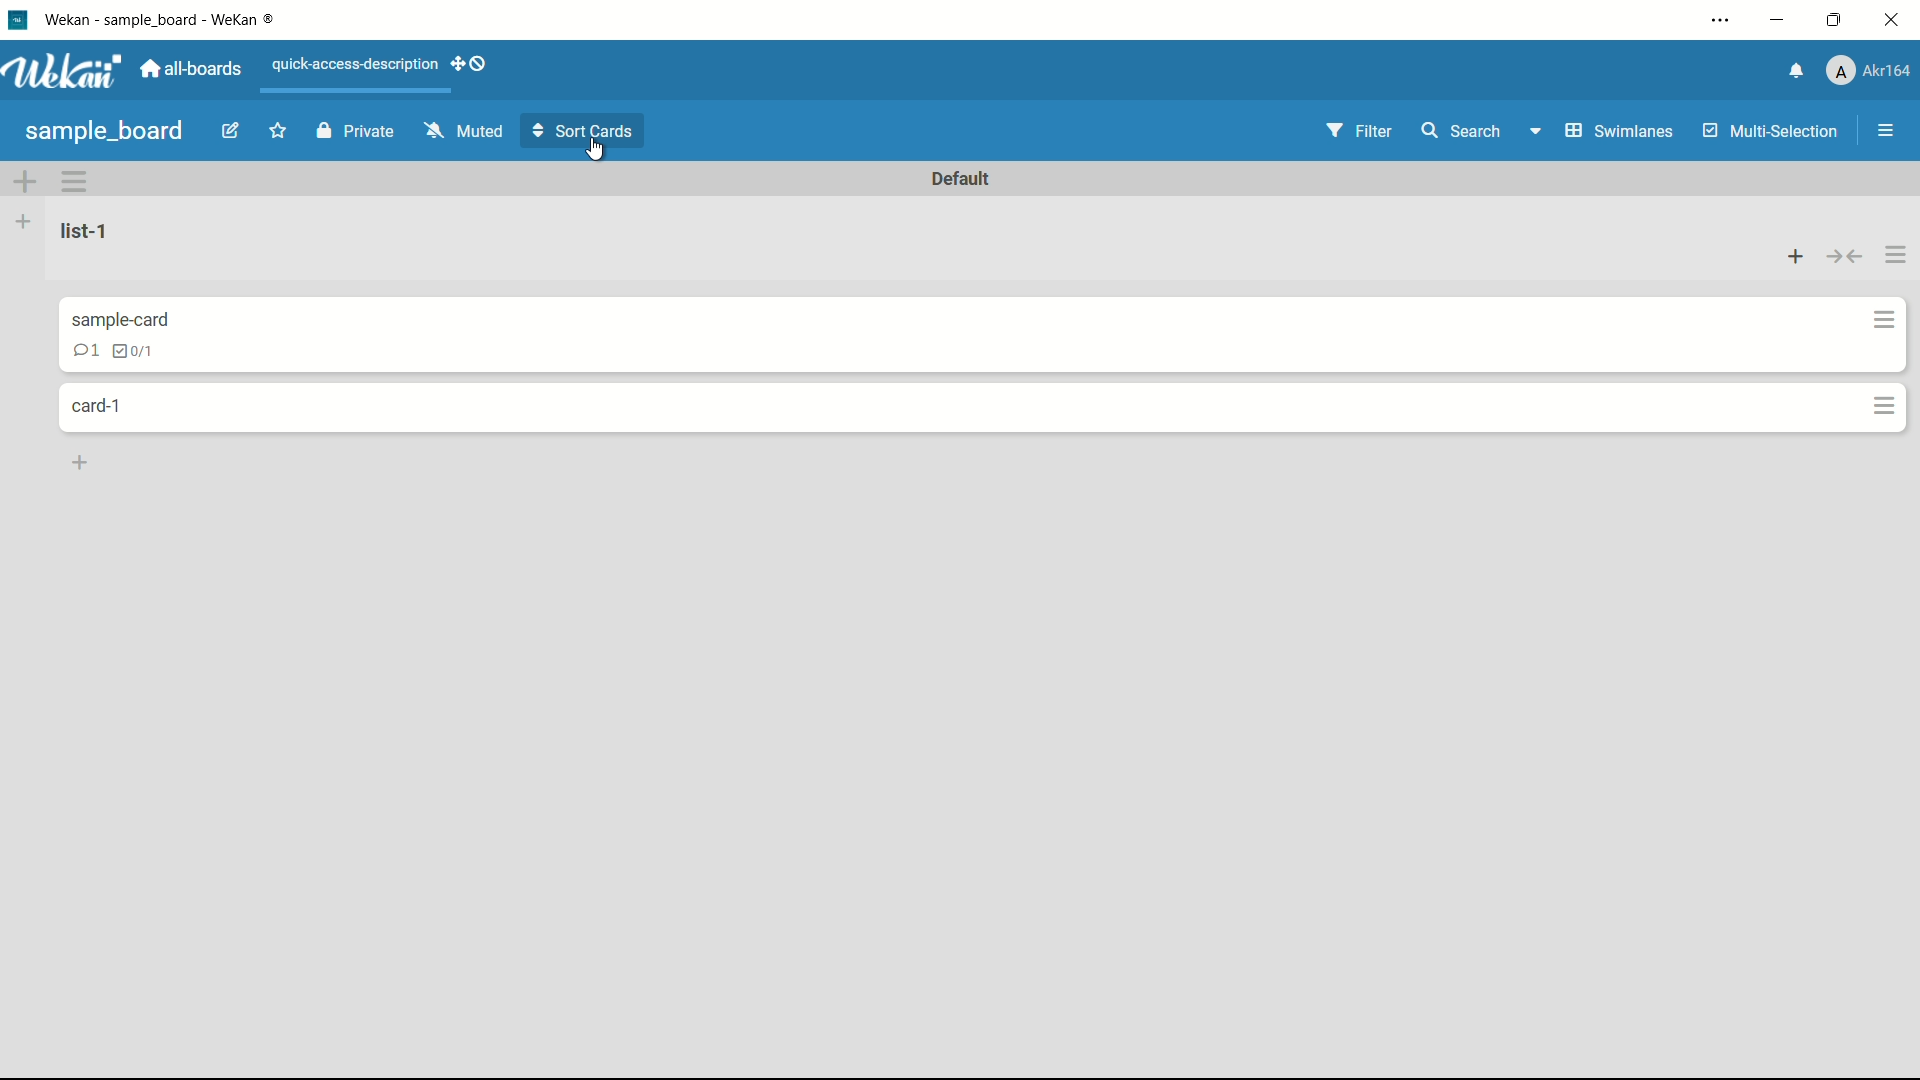 The width and height of the screenshot is (1920, 1080). What do you see at coordinates (1798, 71) in the screenshot?
I see `notifications` at bounding box center [1798, 71].